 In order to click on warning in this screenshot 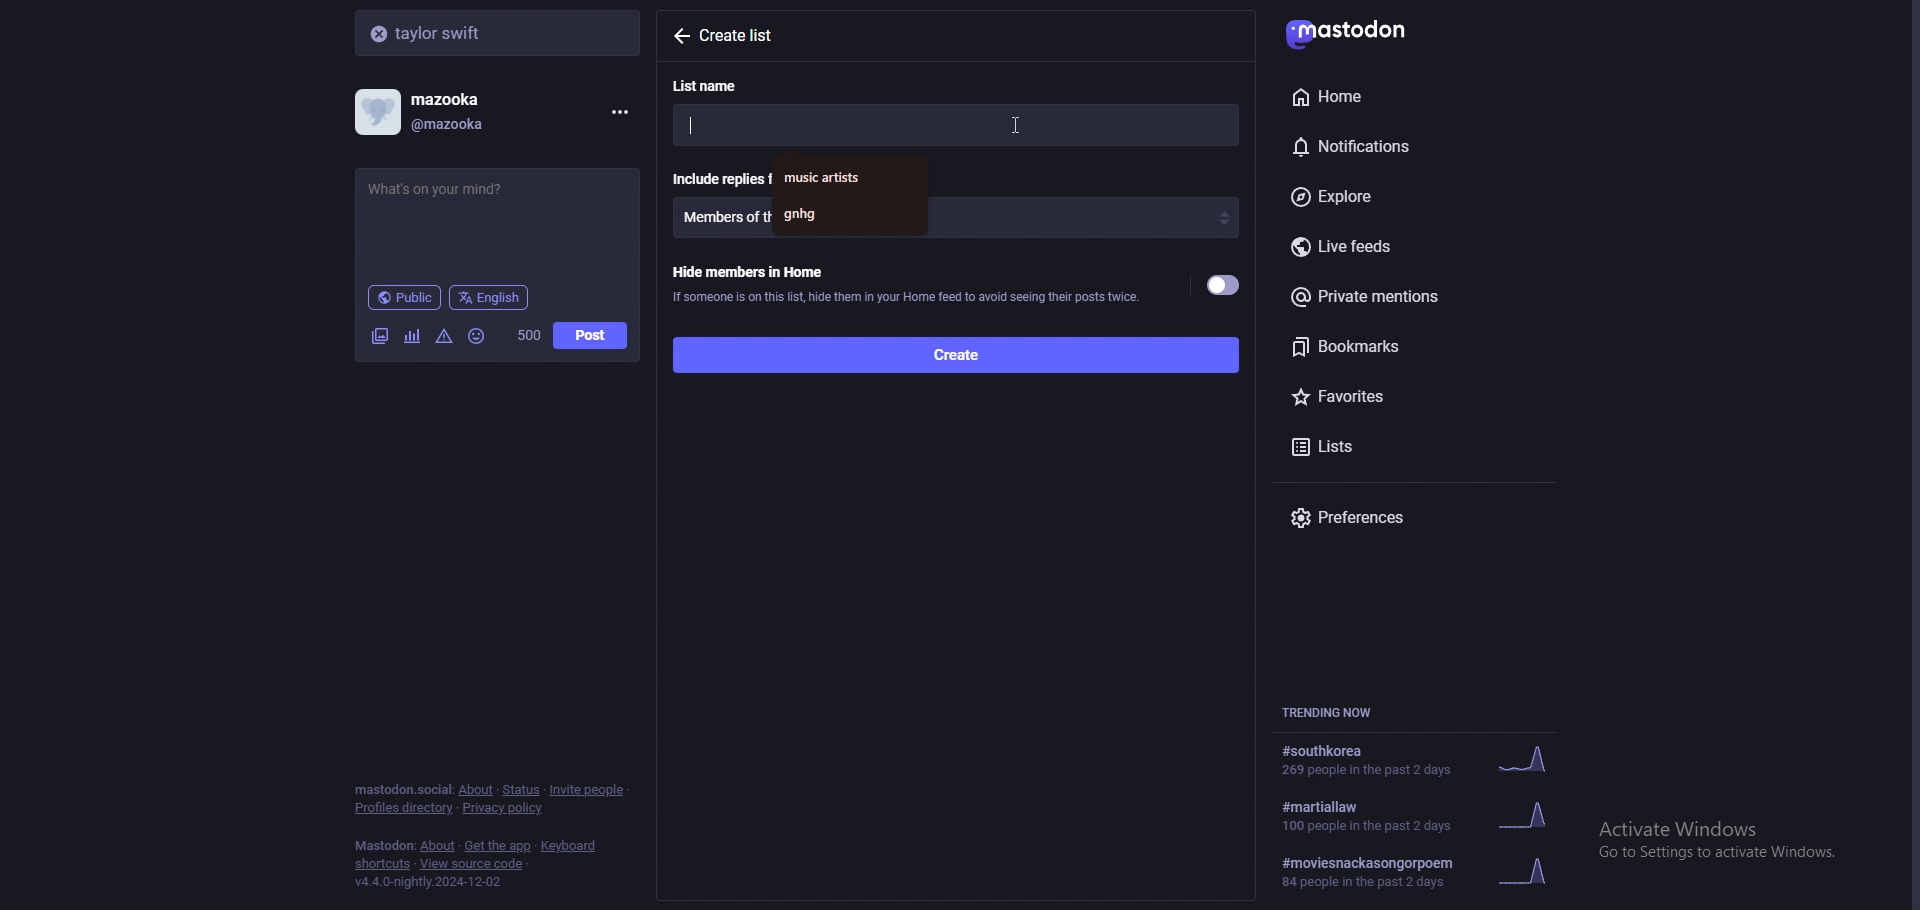, I will do `click(445, 335)`.